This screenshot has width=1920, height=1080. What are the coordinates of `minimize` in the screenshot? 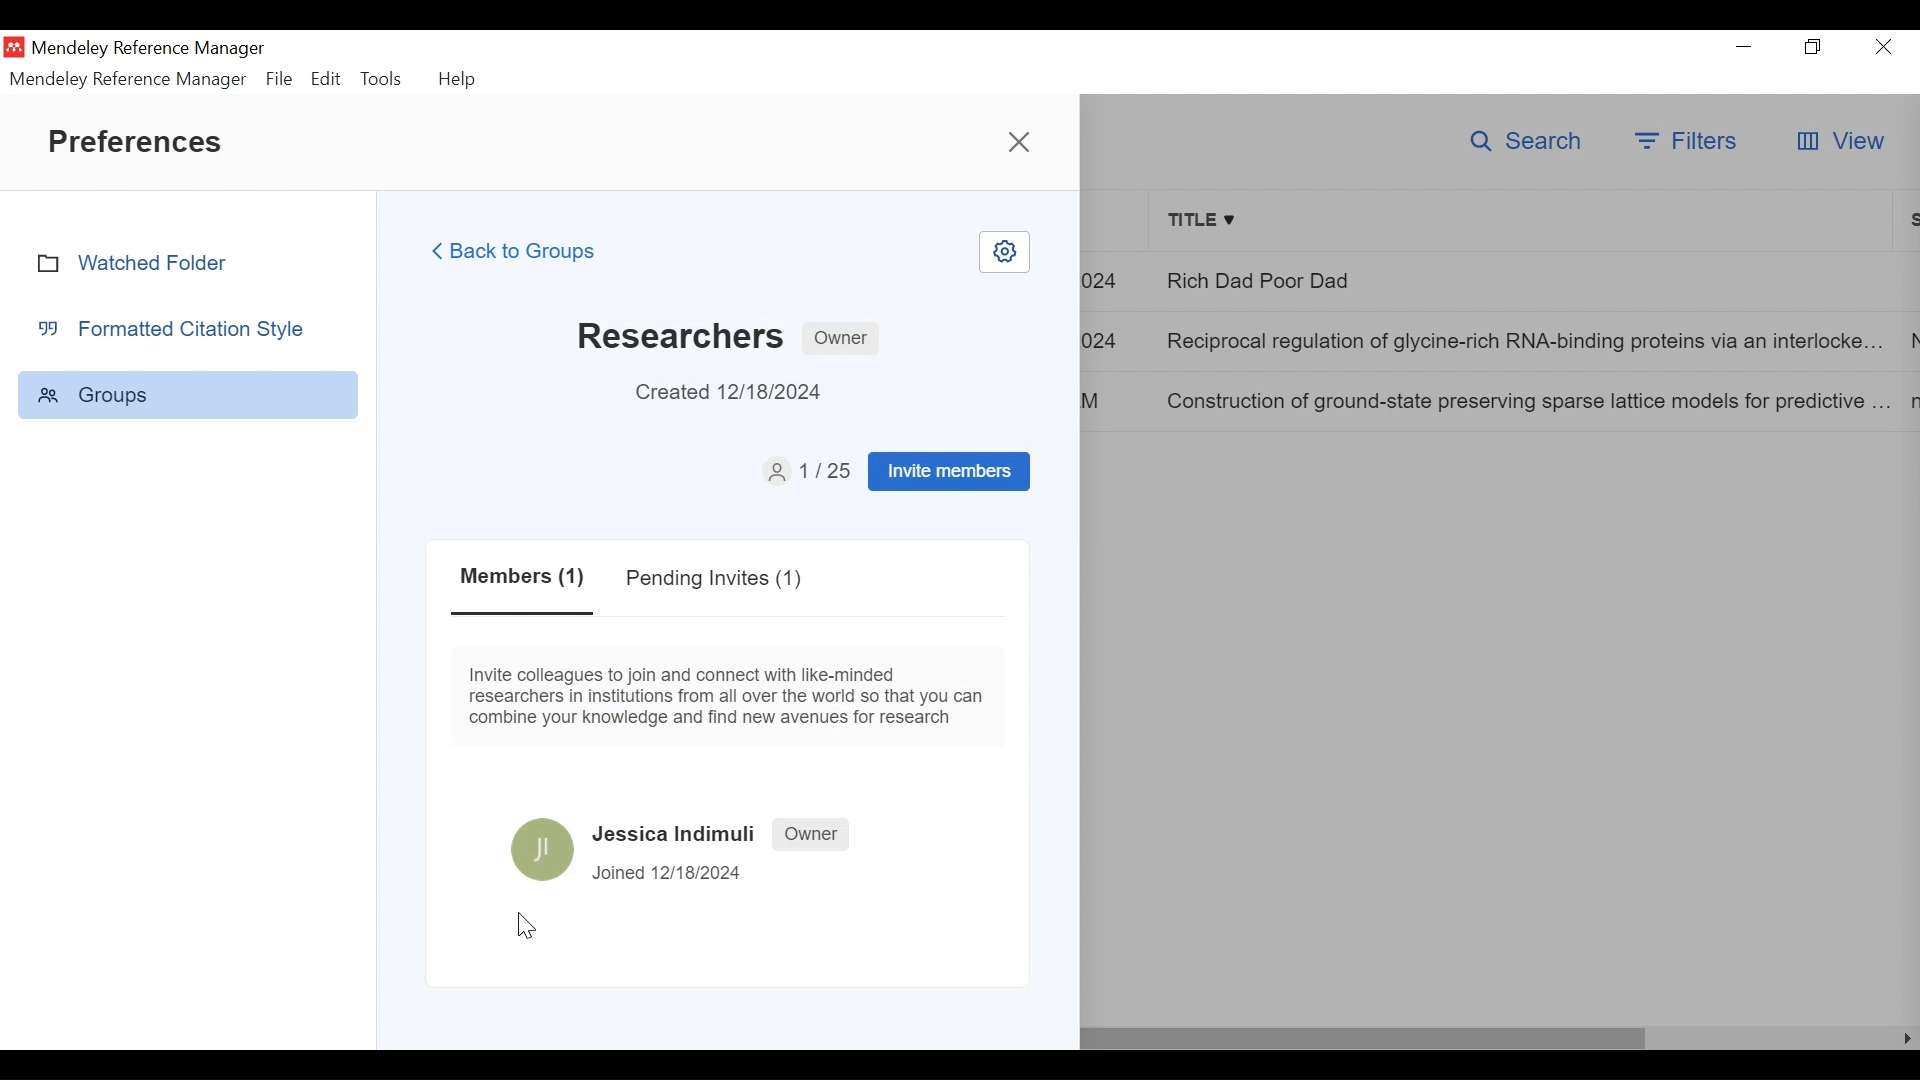 It's located at (1744, 44).